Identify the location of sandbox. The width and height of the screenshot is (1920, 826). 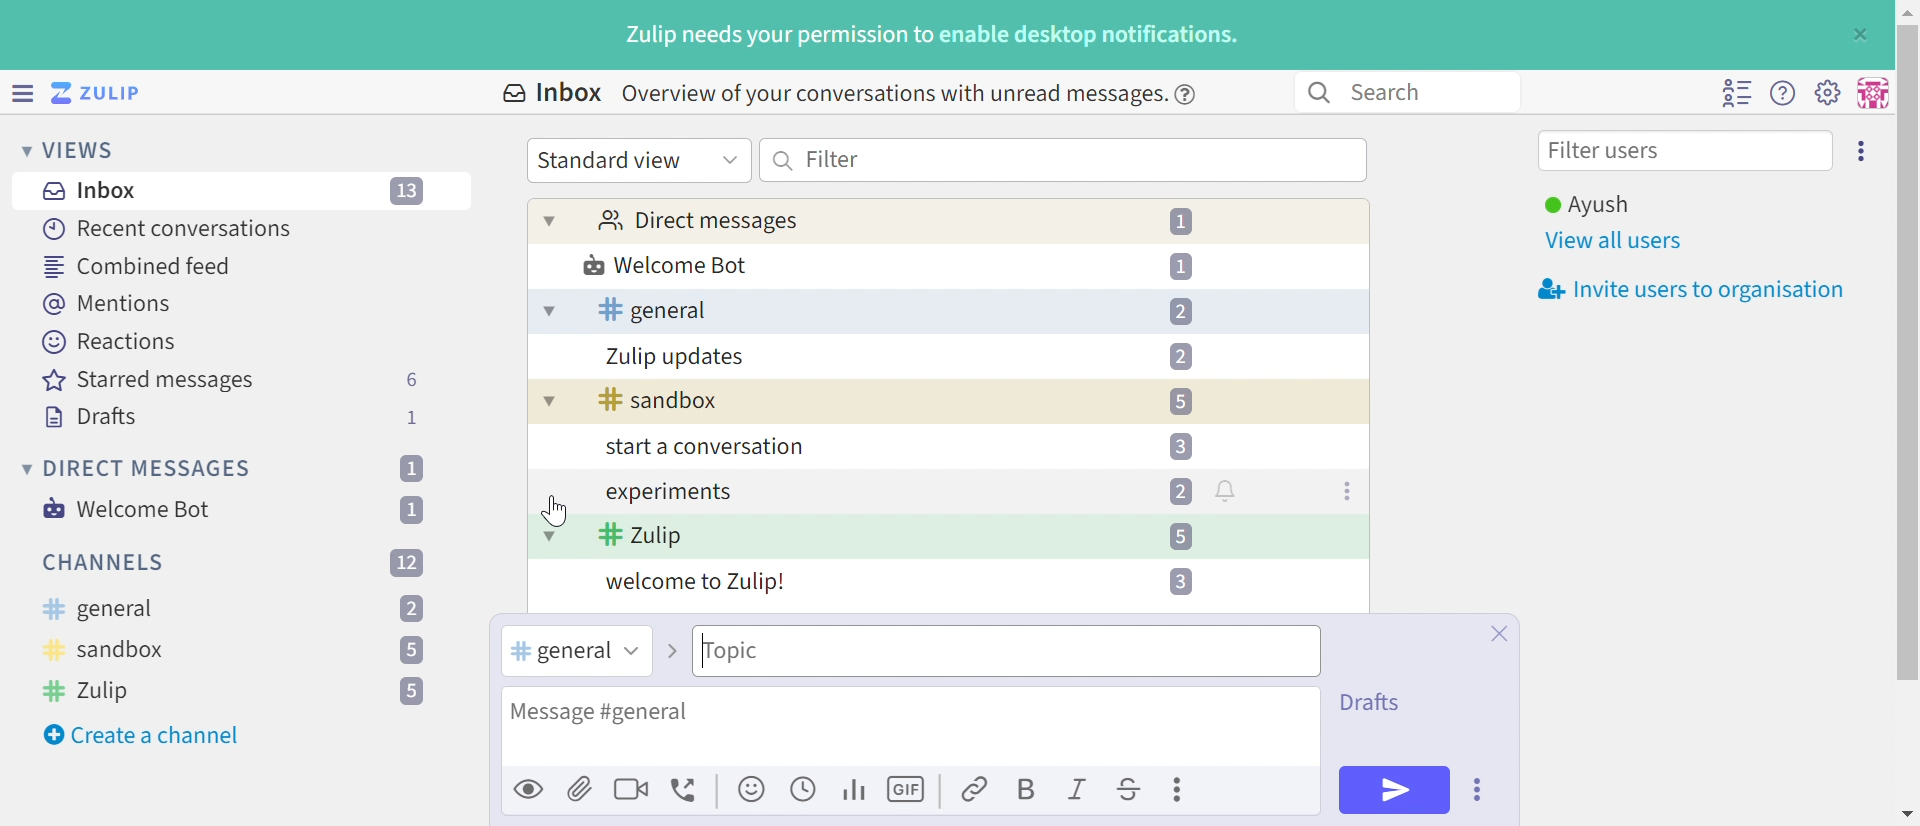
(106, 653).